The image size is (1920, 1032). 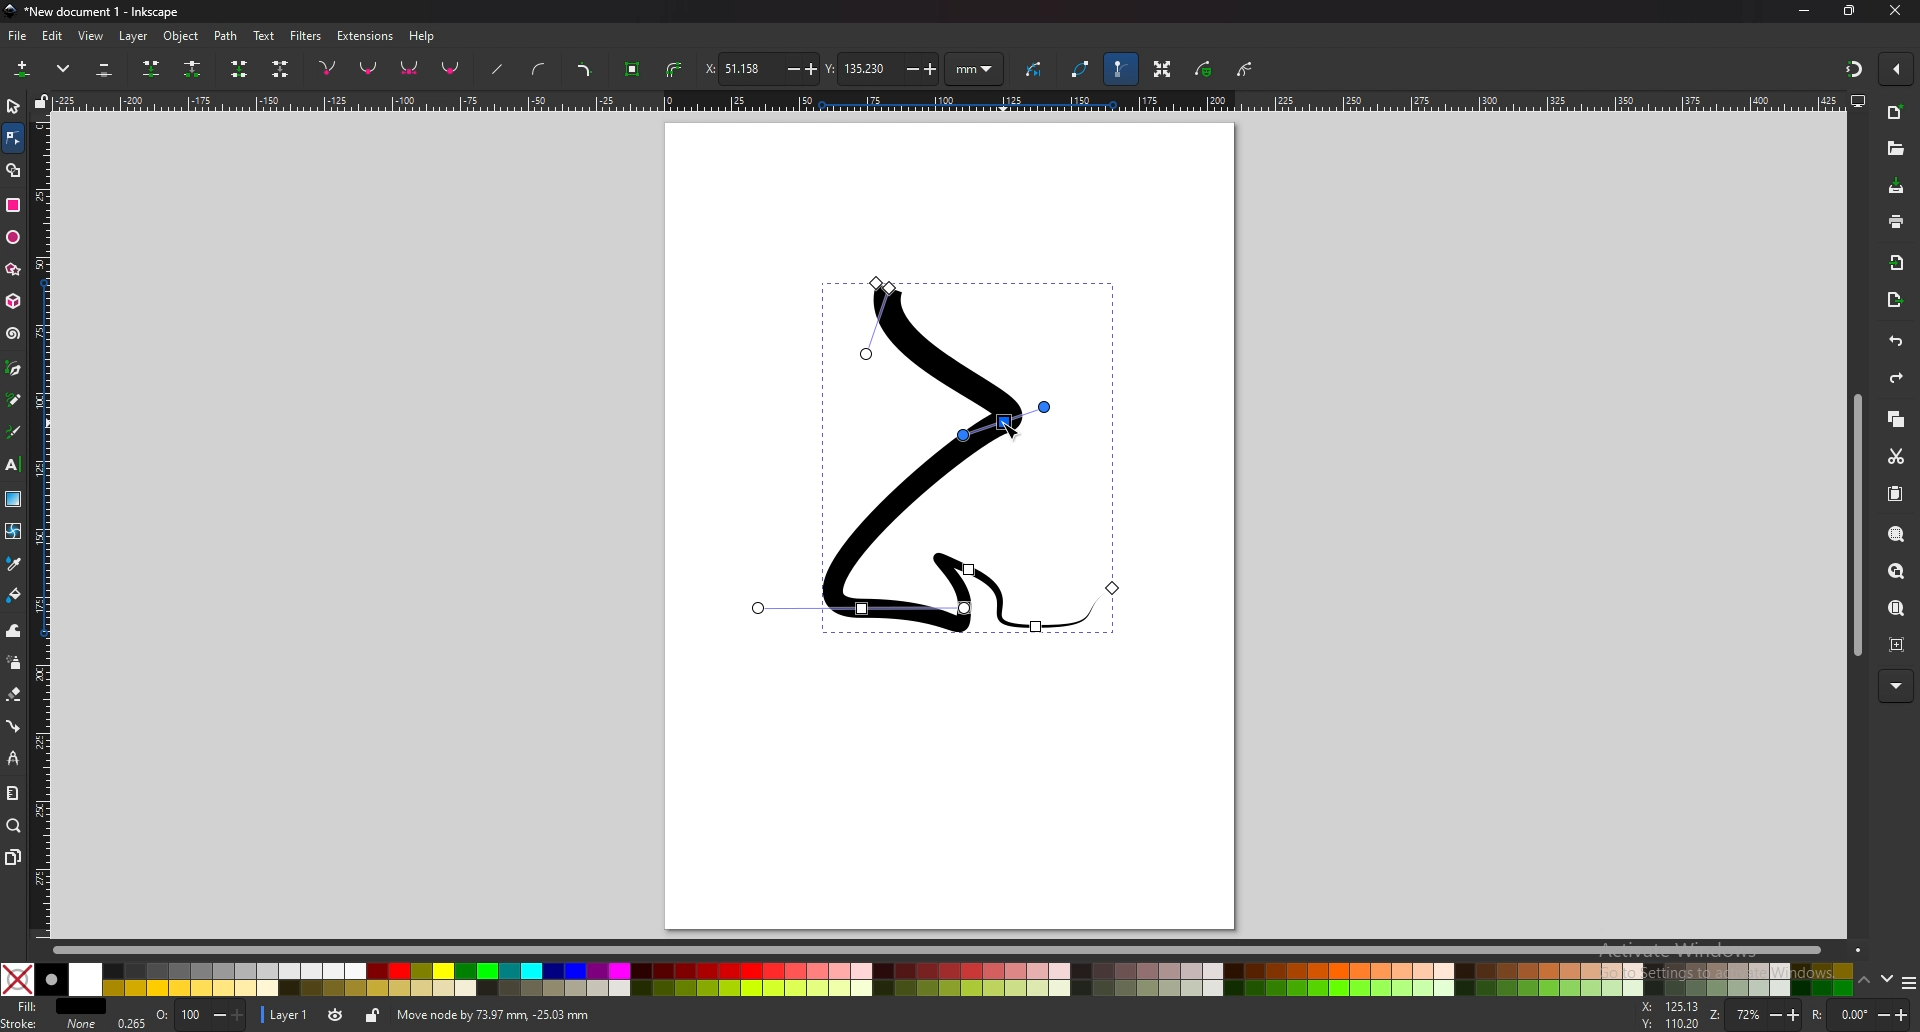 What do you see at coordinates (14, 726) in the screenshot?
I see `connector` at bounding box center [14, 726].